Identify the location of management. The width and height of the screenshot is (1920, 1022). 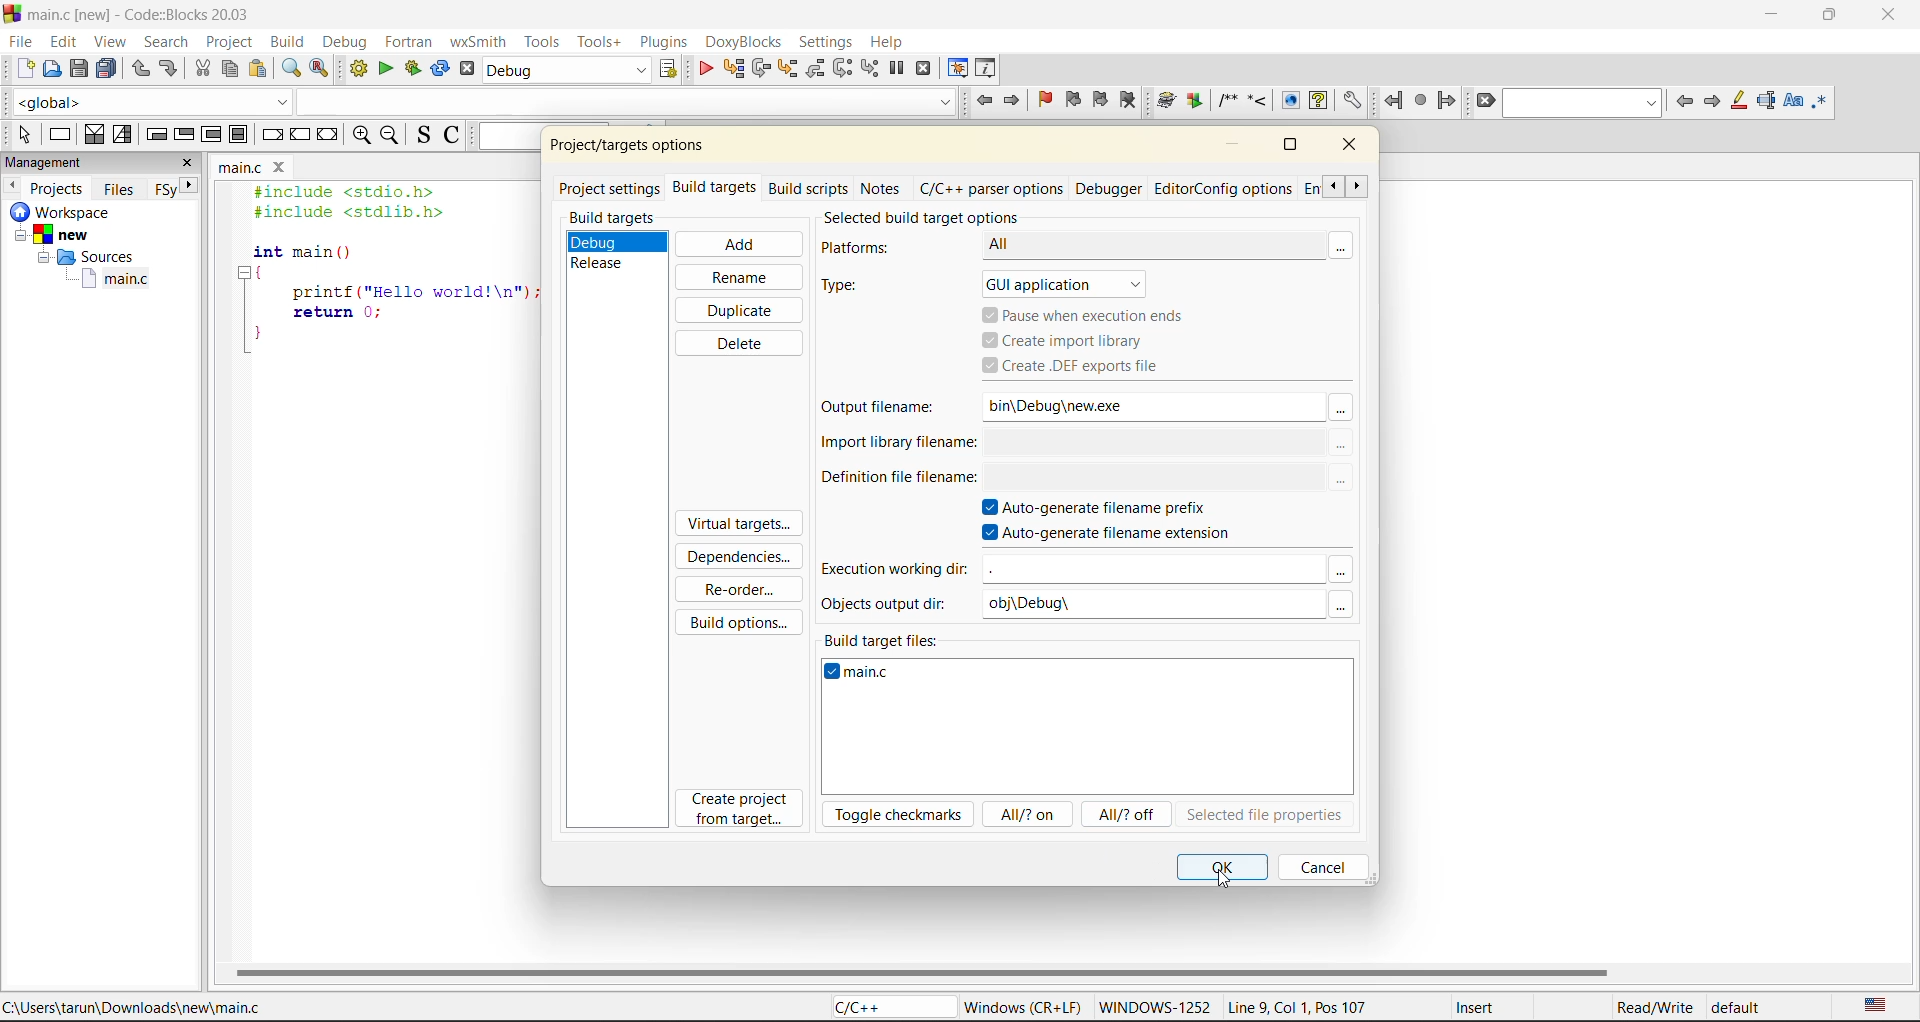
(66, 161).